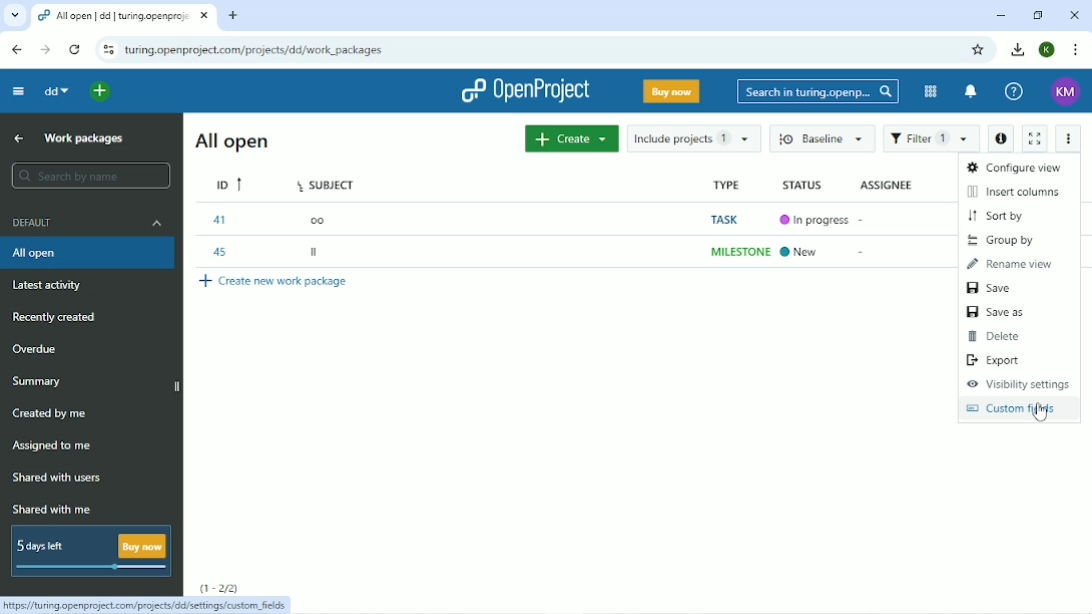  What do you see at coordinates (889, 185) in the screenshot?
I see `Assignee` at bounding box center [889, 185].